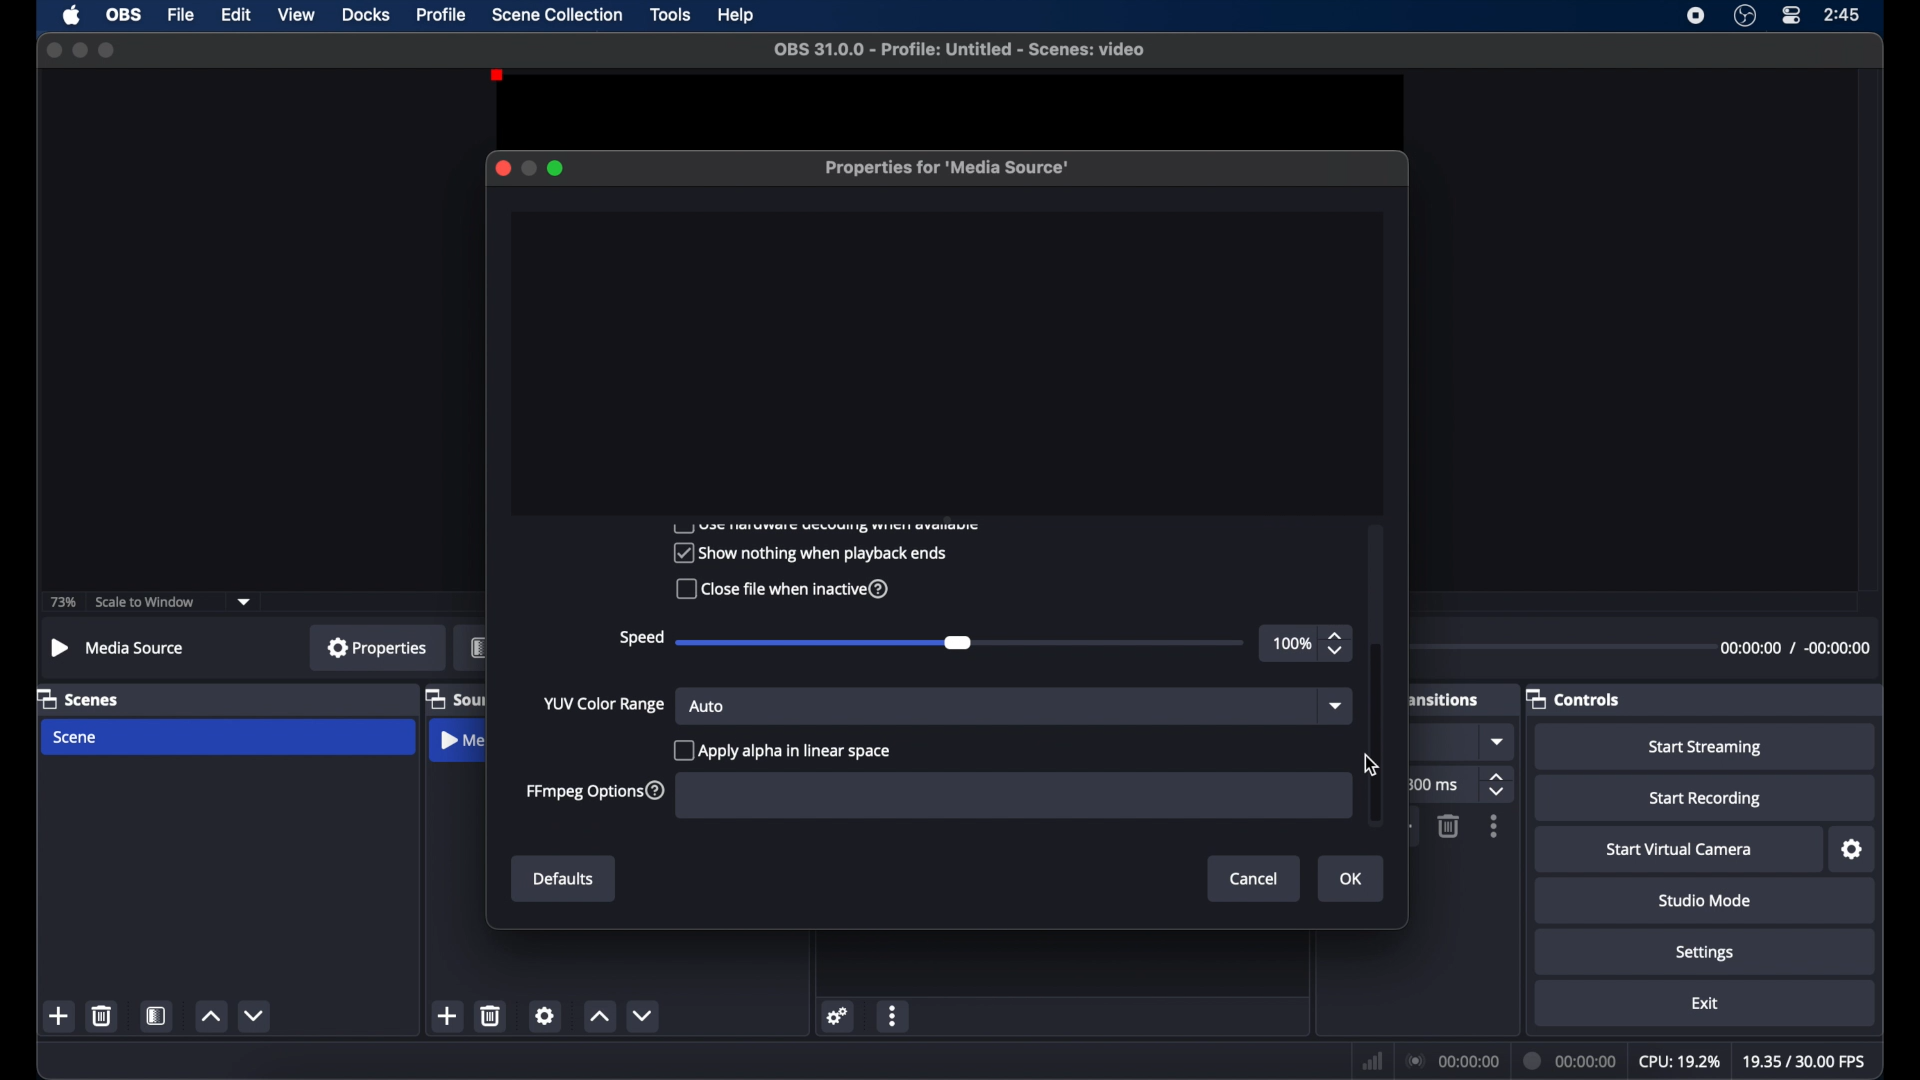 Image resolution: width=1920 pixels, height=1080 pixels. I want to click on cpu, so click(1678, 1060).